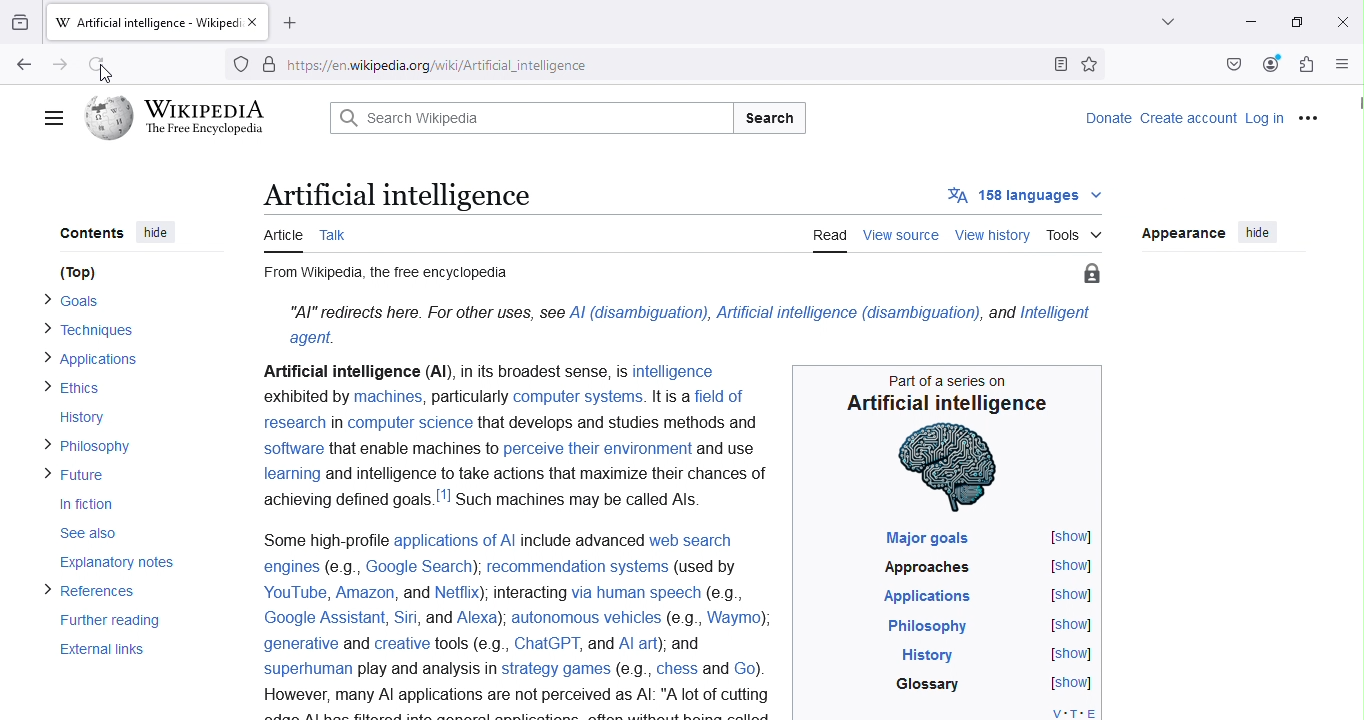 This screenshot has width=1364, height=720. What do you see at coordinates (772, 118) in the screenshot?
I see `Search` at bounding box center [772, 118].